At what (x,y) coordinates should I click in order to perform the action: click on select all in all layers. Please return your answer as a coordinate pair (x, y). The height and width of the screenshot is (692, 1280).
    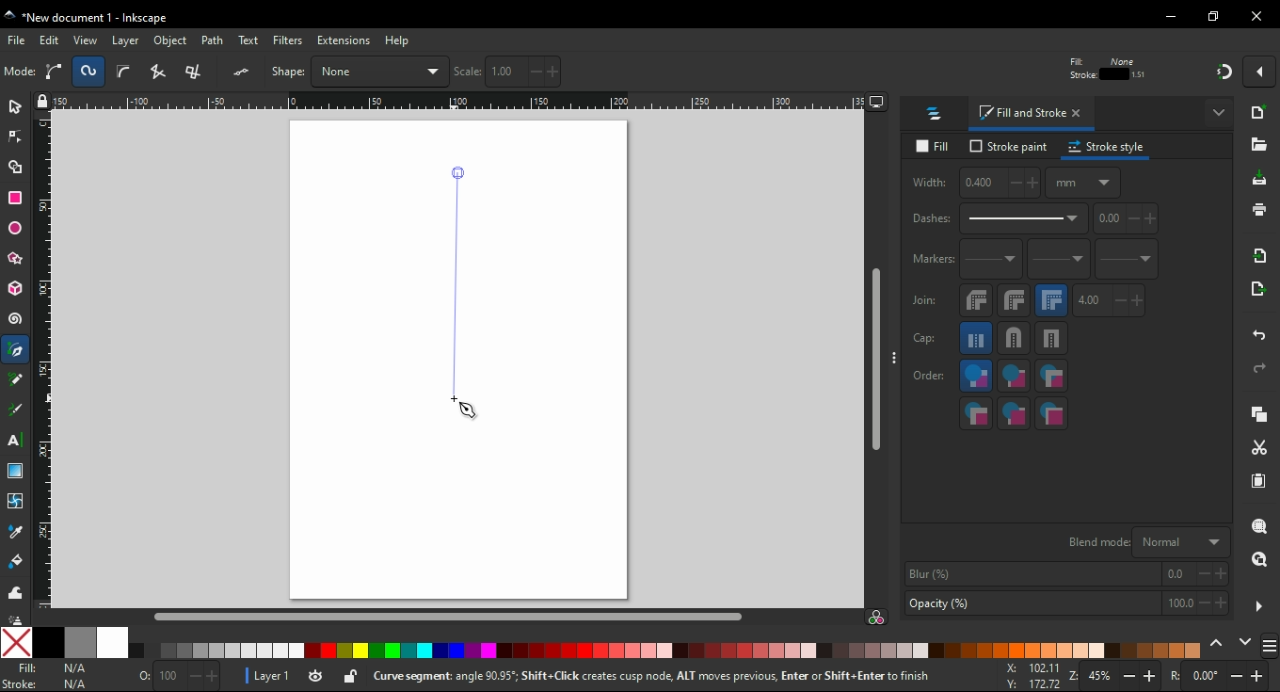
    Looking at the image, I should click on (57, 71).